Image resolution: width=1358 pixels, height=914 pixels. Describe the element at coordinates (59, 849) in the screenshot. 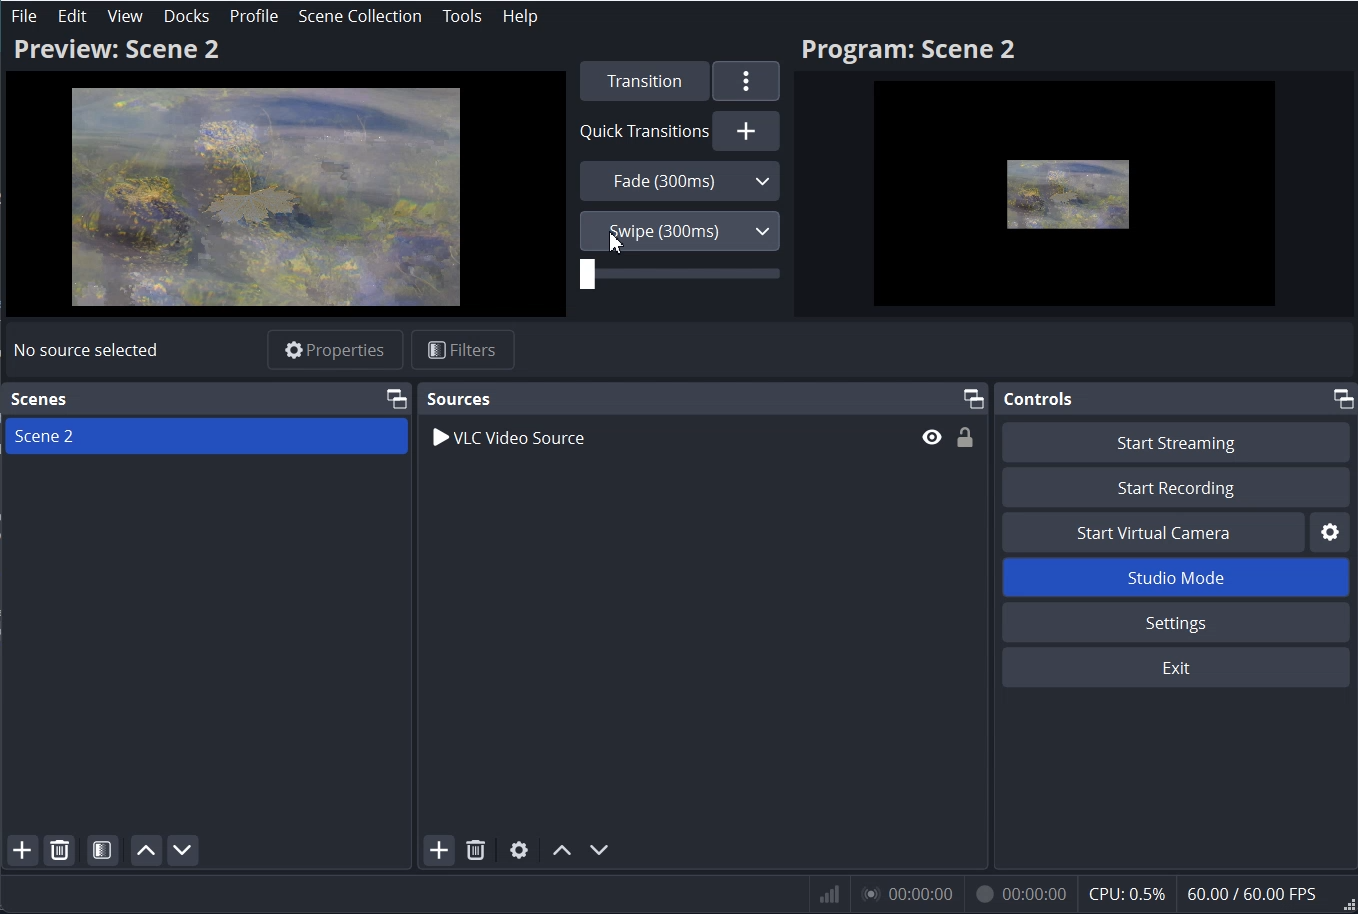

I see `Remove Selected Scene` at that location.